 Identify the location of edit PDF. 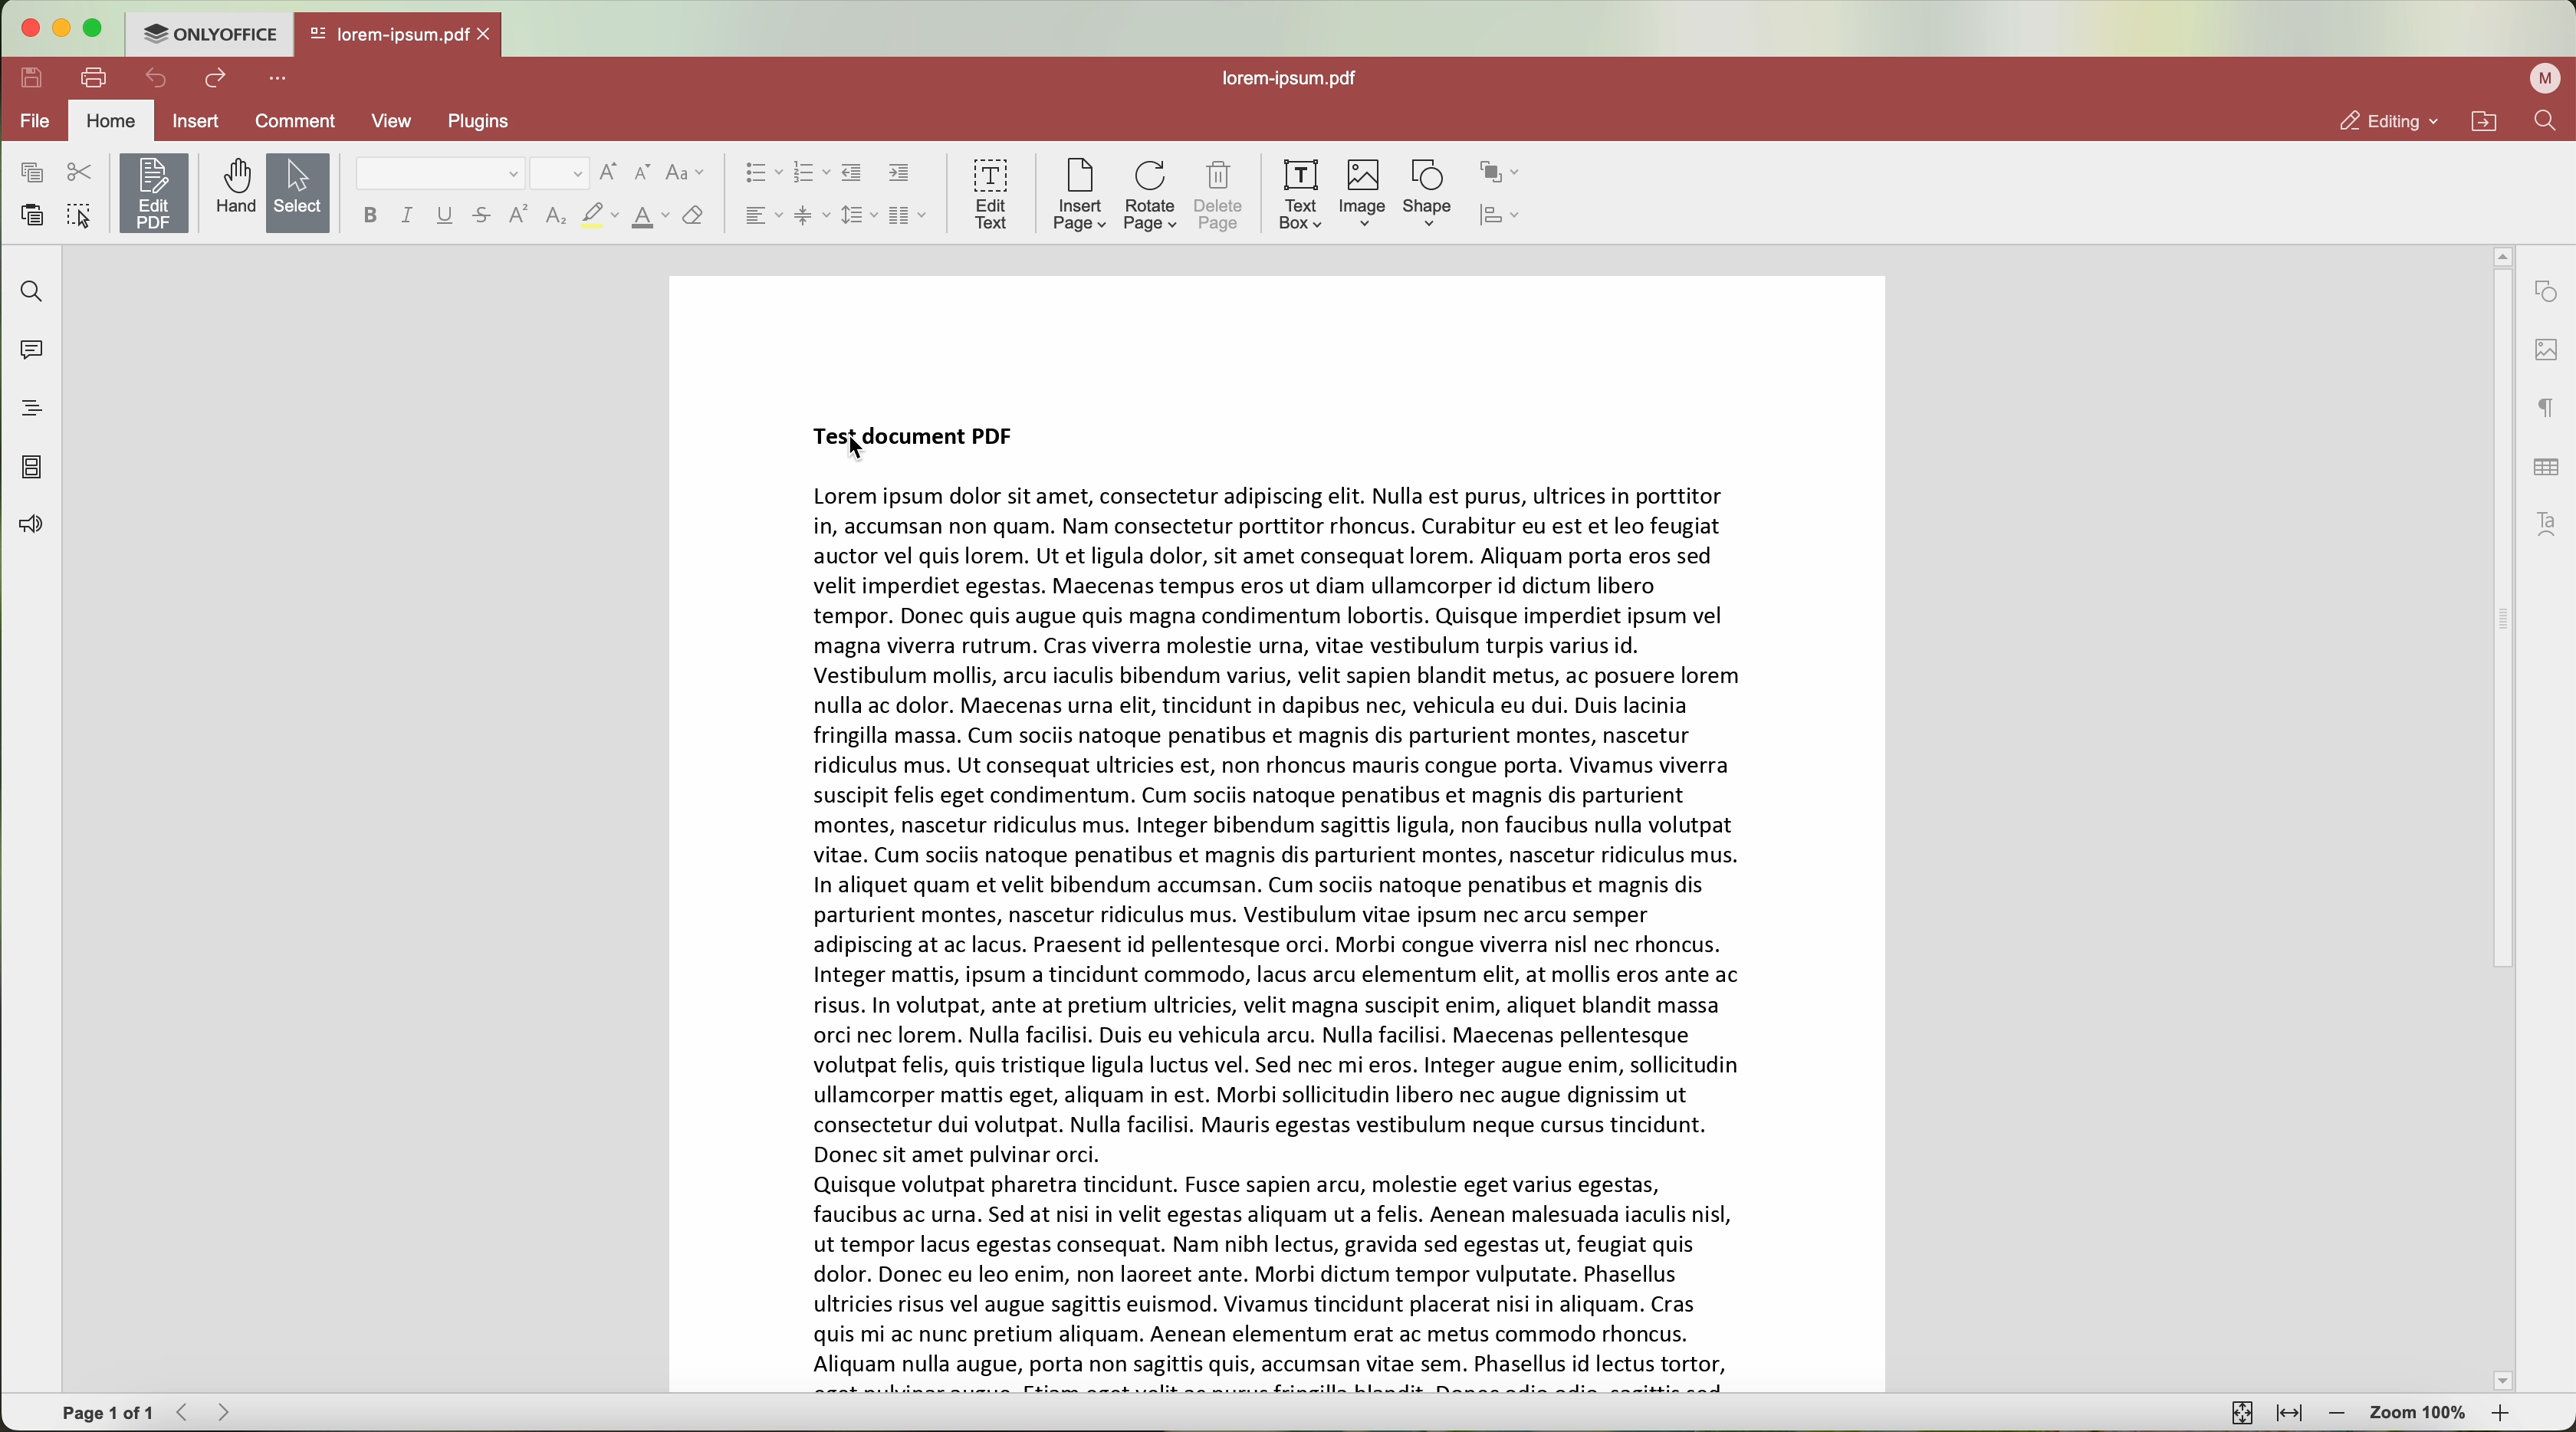
(154, 193).